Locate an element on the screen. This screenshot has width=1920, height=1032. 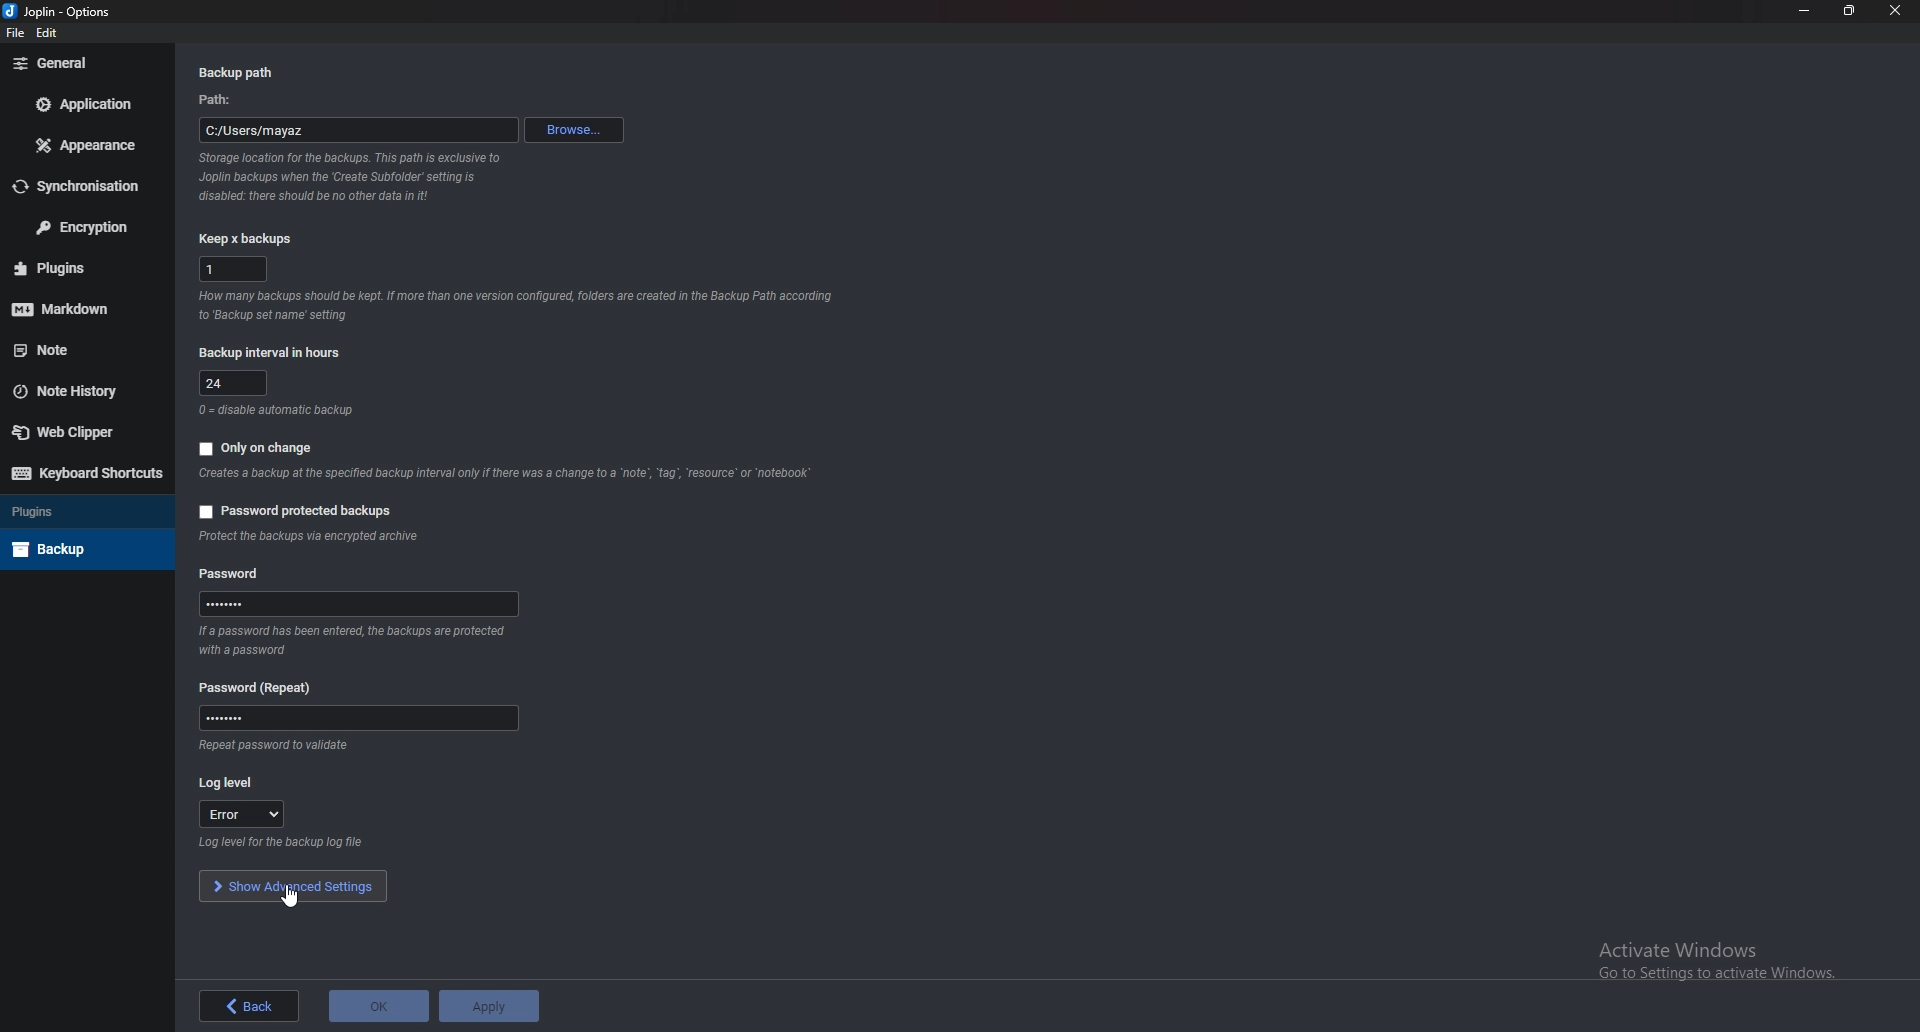
info is located at coordinates (272, 746).